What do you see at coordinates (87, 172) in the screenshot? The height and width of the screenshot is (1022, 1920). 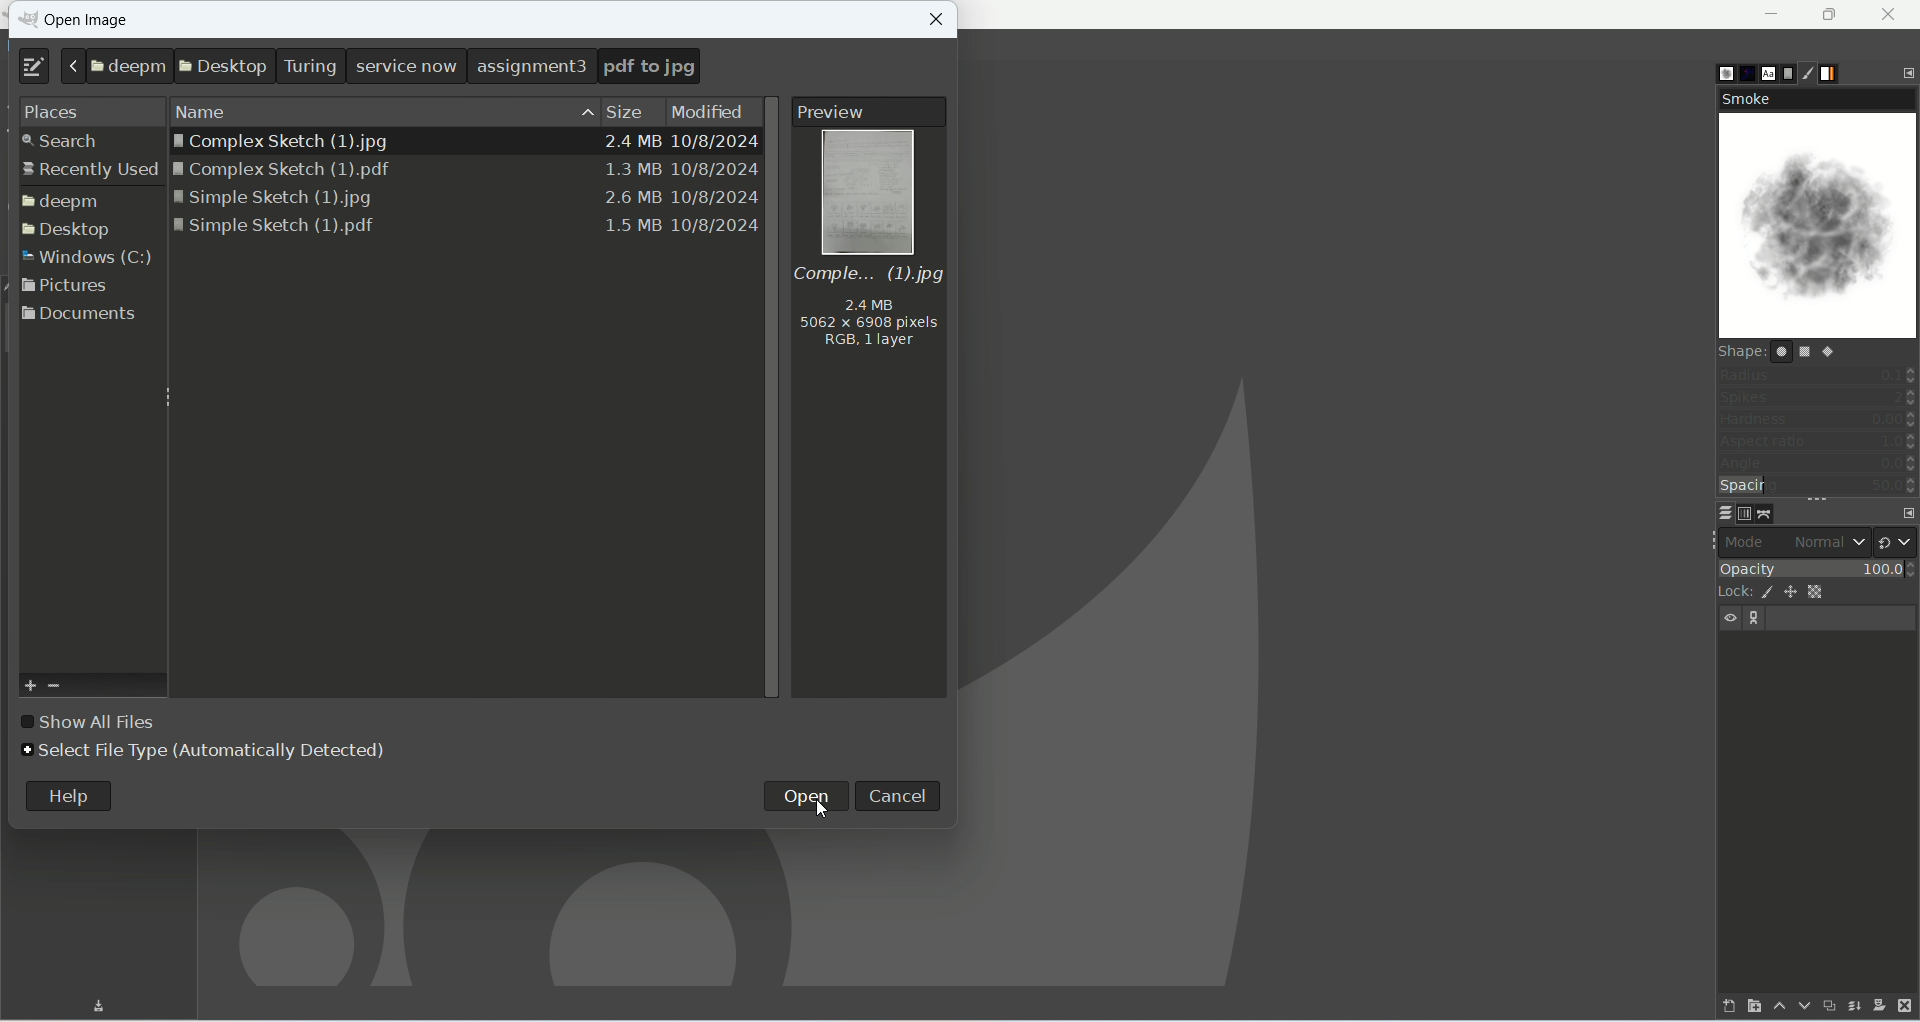 I see `ecently used` at bounding box center [87, 172].